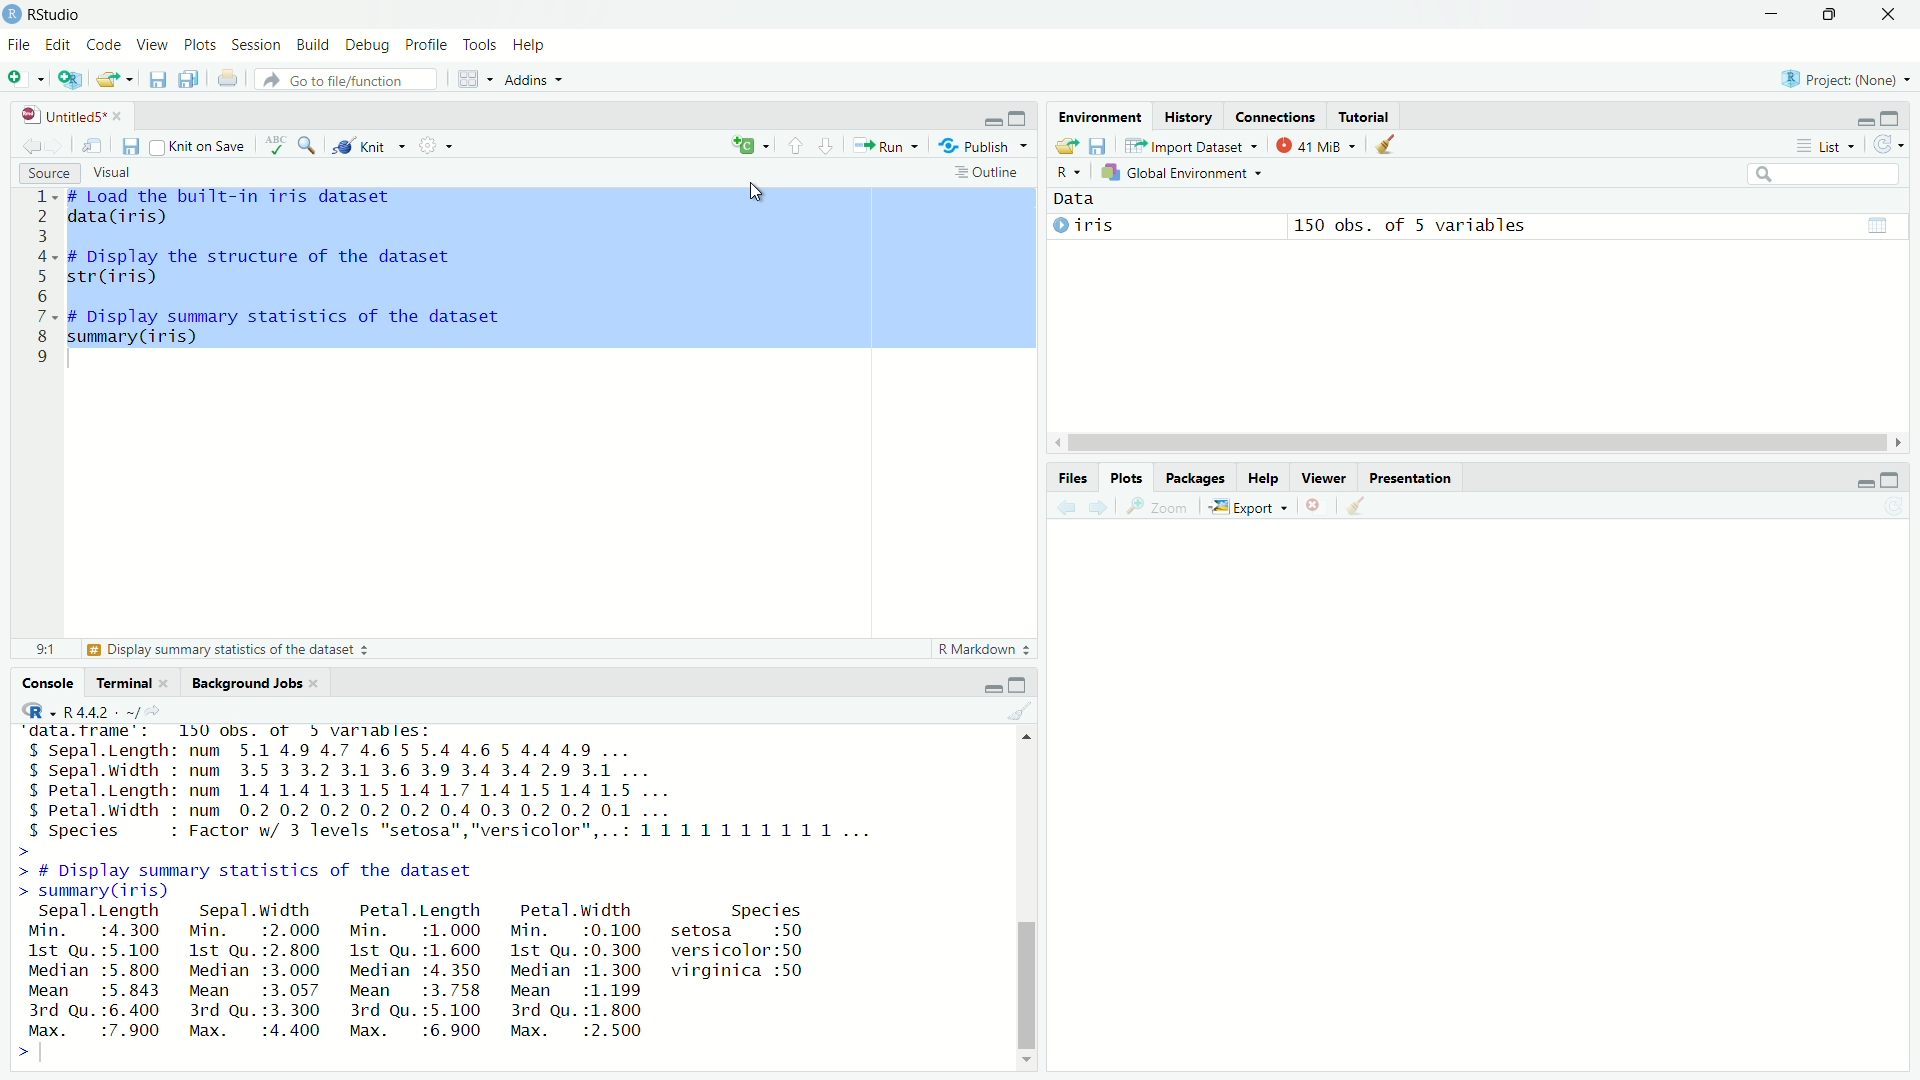 Image resolution: width=1920 pixels, height=1080 pixels. What do you see at coordinates (309, 145) in the screenshot?
I see `Find/Replace` at bounding box center [309, 145].